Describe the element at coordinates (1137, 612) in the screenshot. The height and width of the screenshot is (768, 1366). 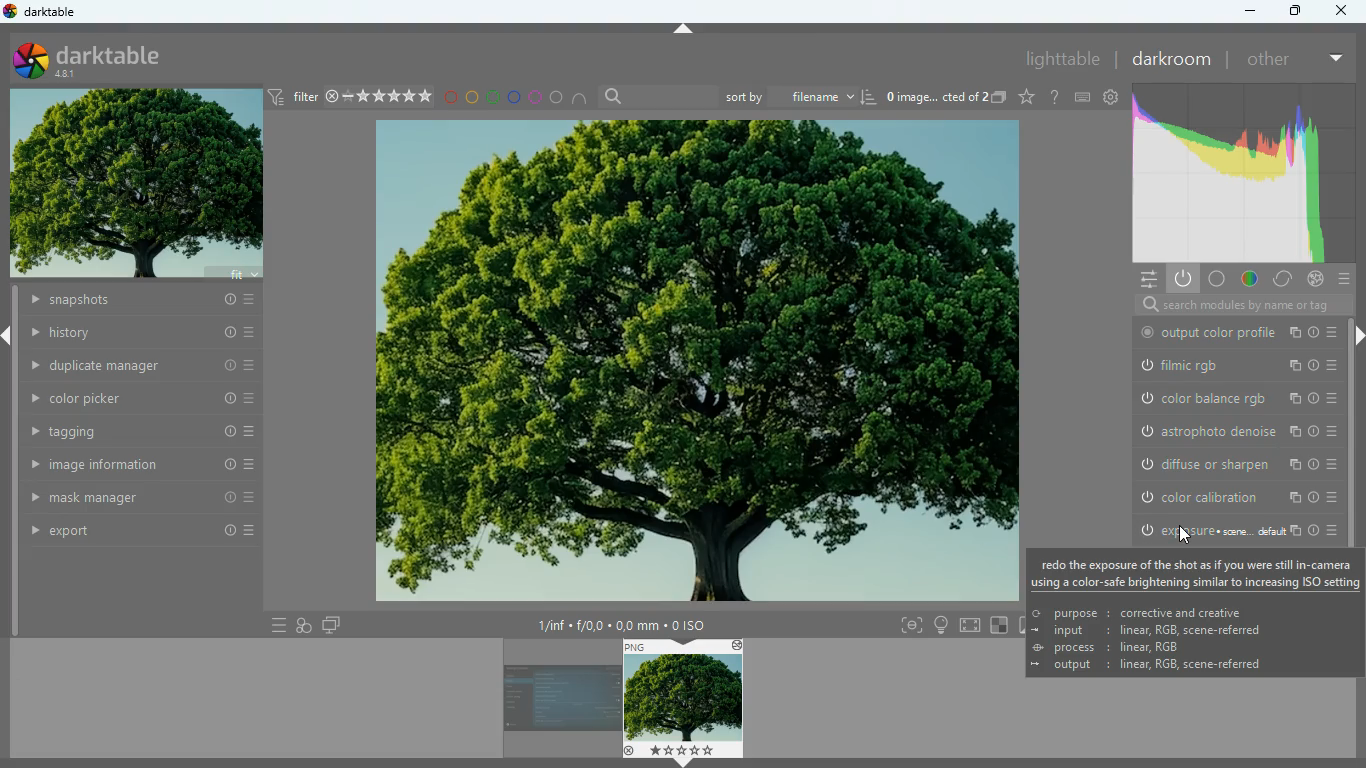
I see `purpose` at that location.